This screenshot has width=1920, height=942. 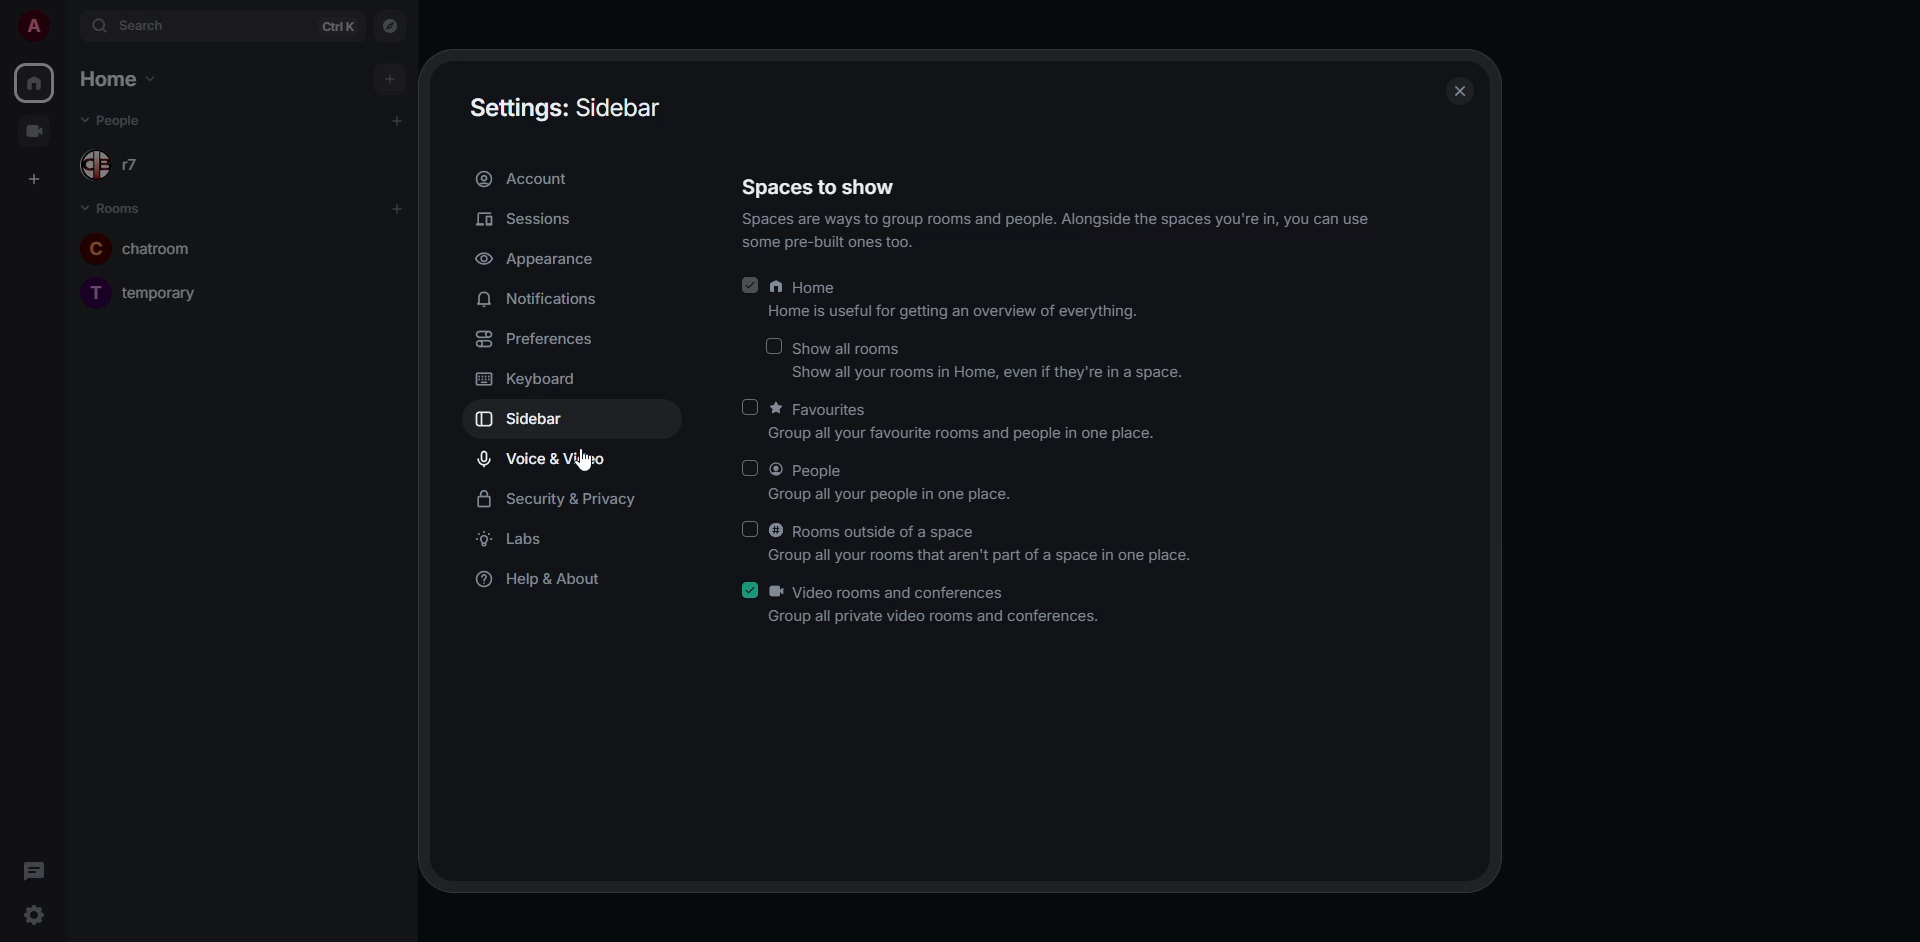 What do you see at coordinates (580, 106) in the screenshot?
I see `settings sidebar` at bounding box center [580, 106].